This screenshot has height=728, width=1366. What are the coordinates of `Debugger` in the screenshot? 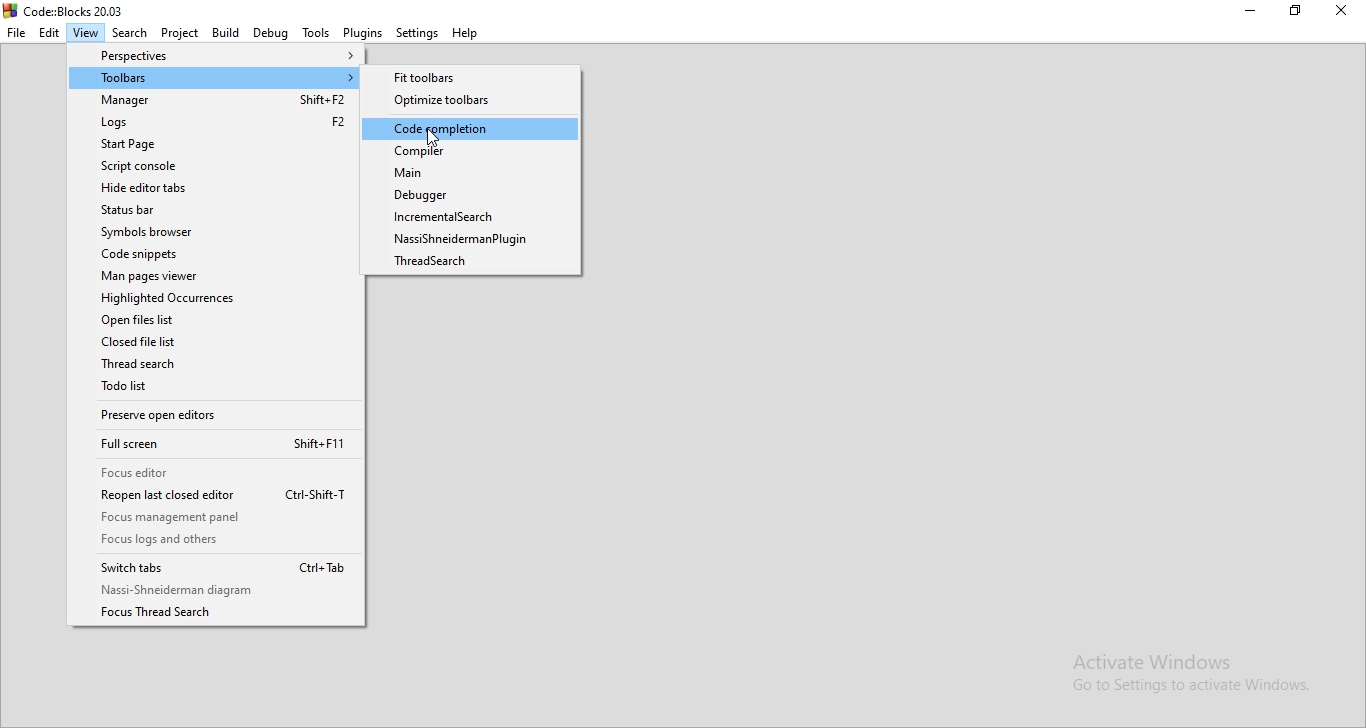 It's located at (472, 195).